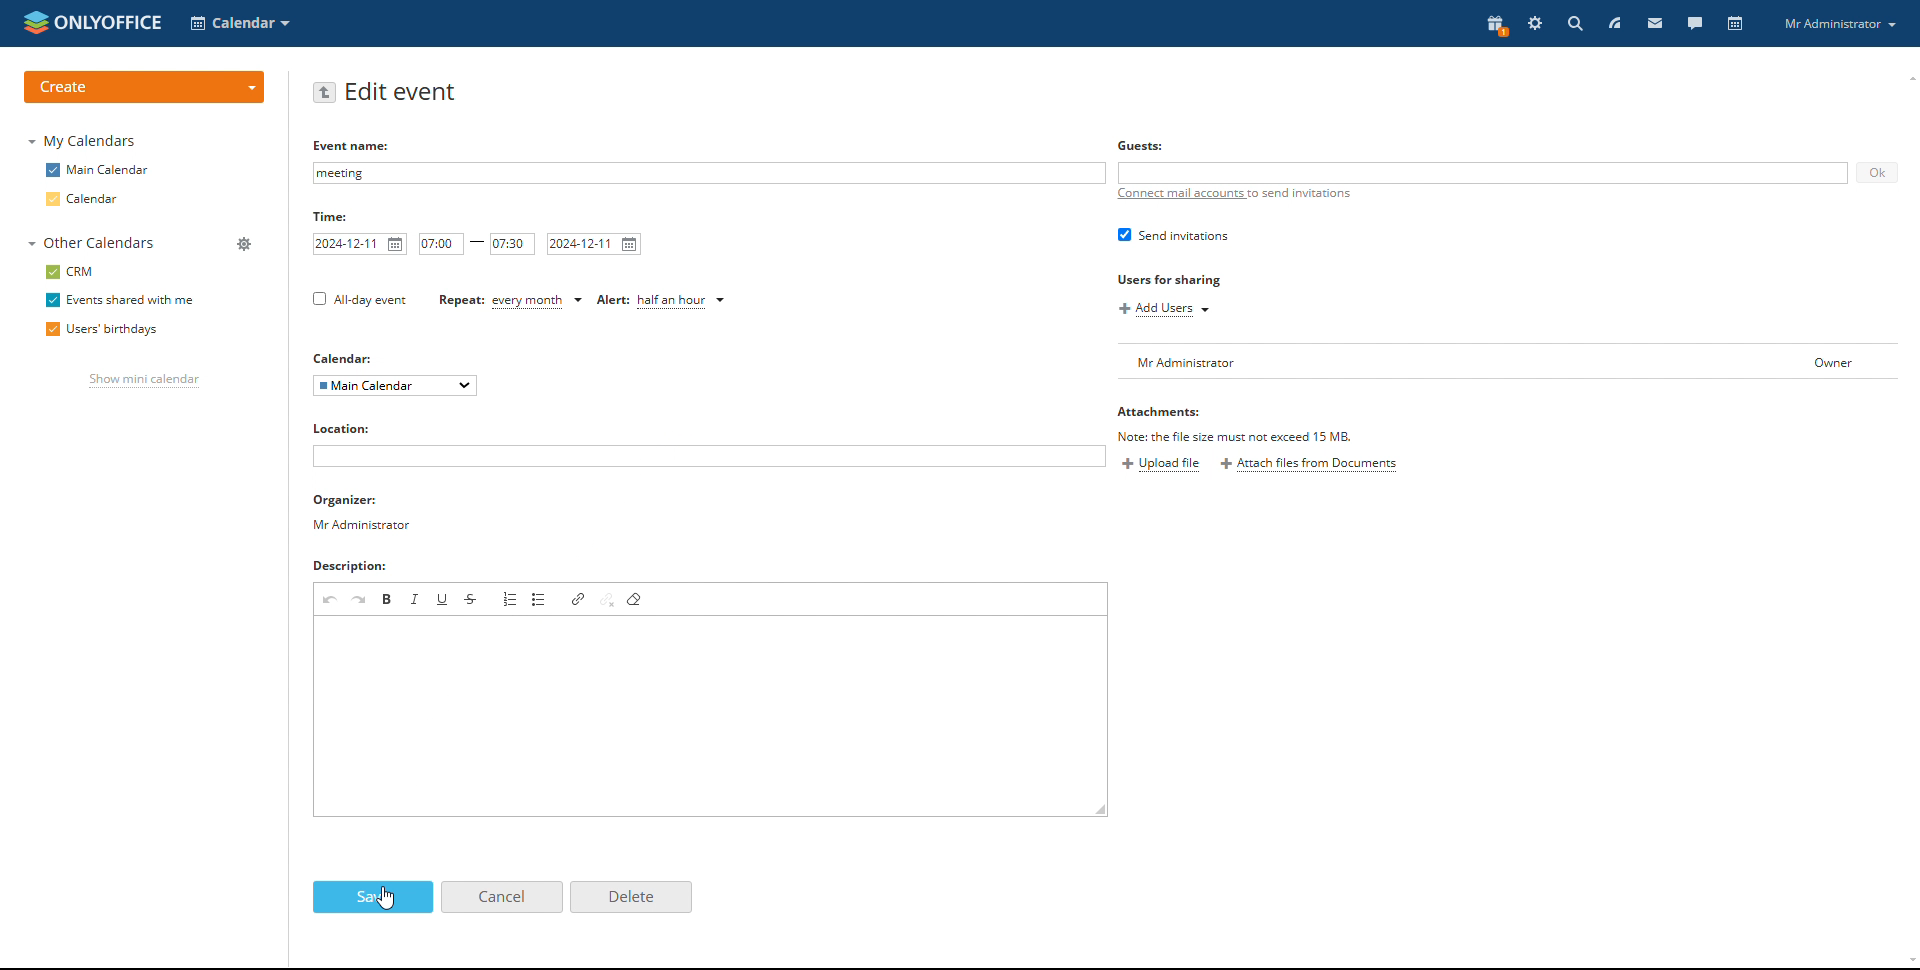  Describe the element at coordinates (146, 85) in the screenshot. I see `create` at that location.